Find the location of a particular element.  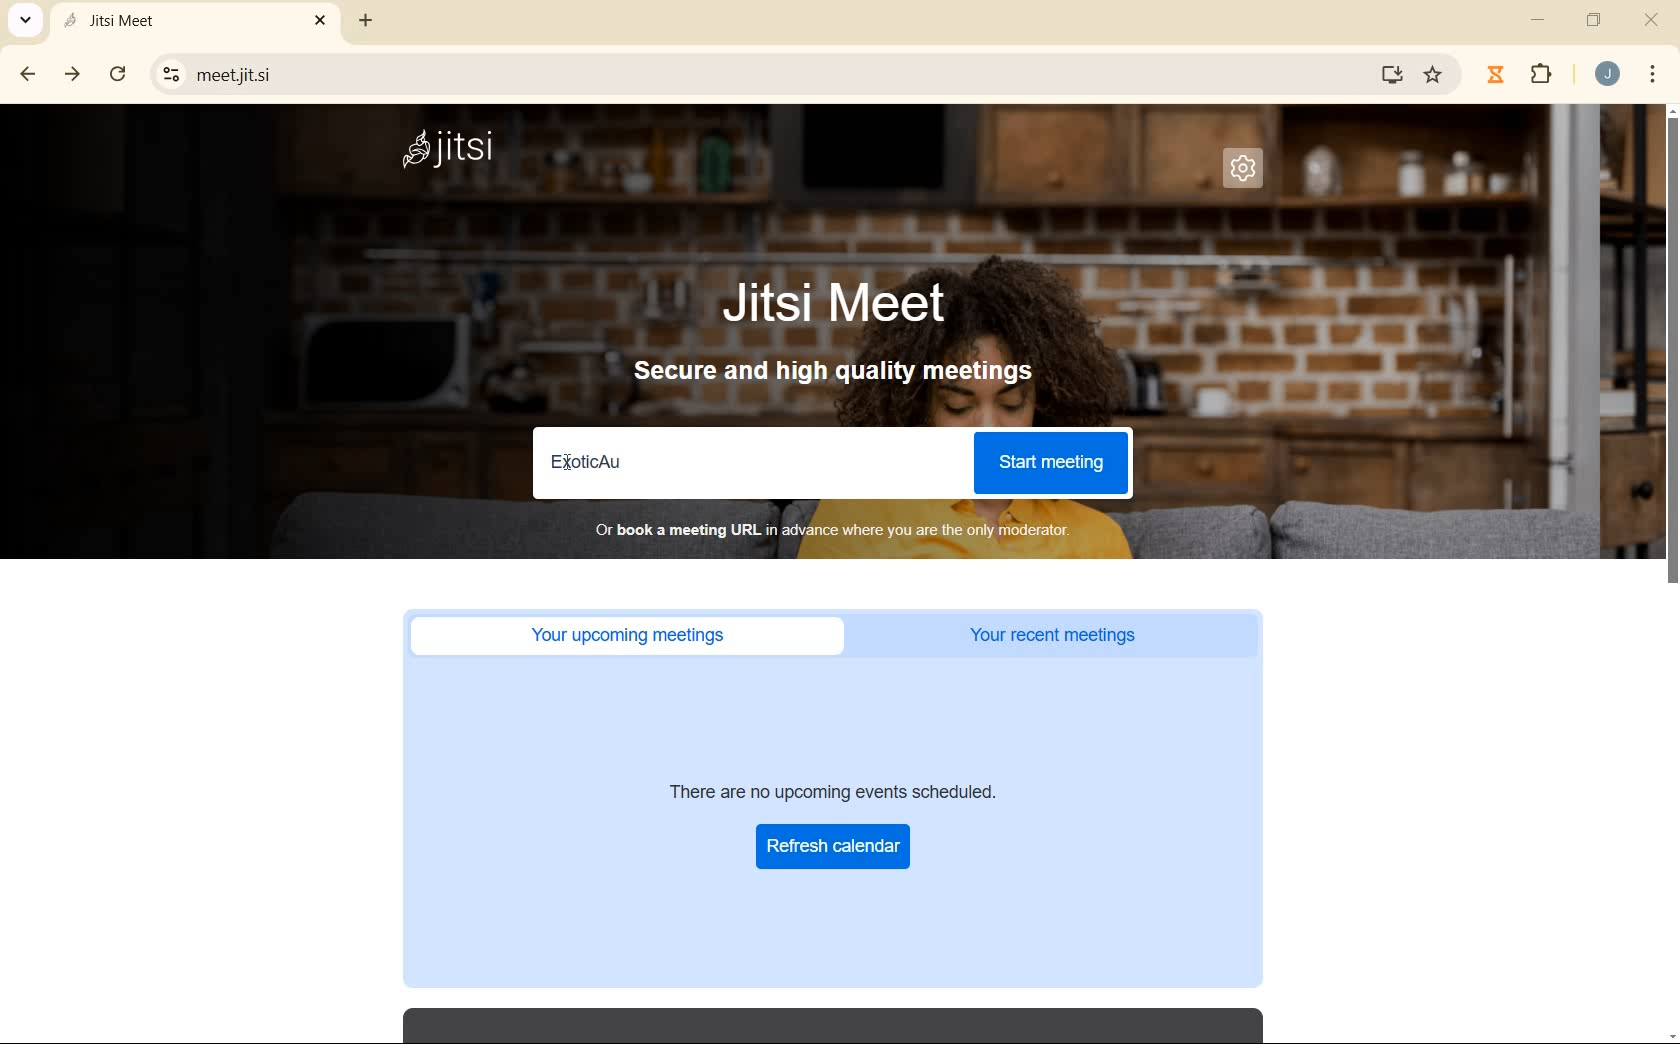

minimize is located at coordinates (1540, 20).